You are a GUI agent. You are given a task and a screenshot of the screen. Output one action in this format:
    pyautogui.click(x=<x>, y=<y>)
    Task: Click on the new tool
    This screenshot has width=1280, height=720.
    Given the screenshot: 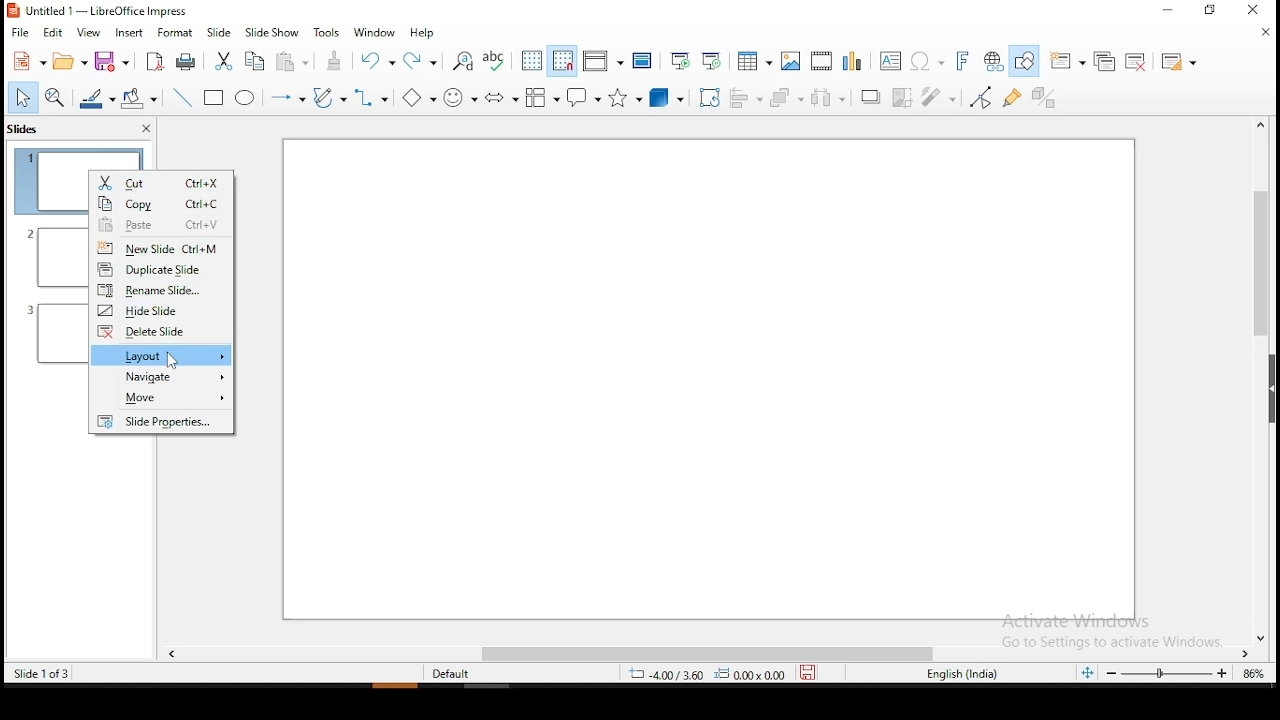 What is the action you would take?
    pyautogui.click(x=29, y=63)
    